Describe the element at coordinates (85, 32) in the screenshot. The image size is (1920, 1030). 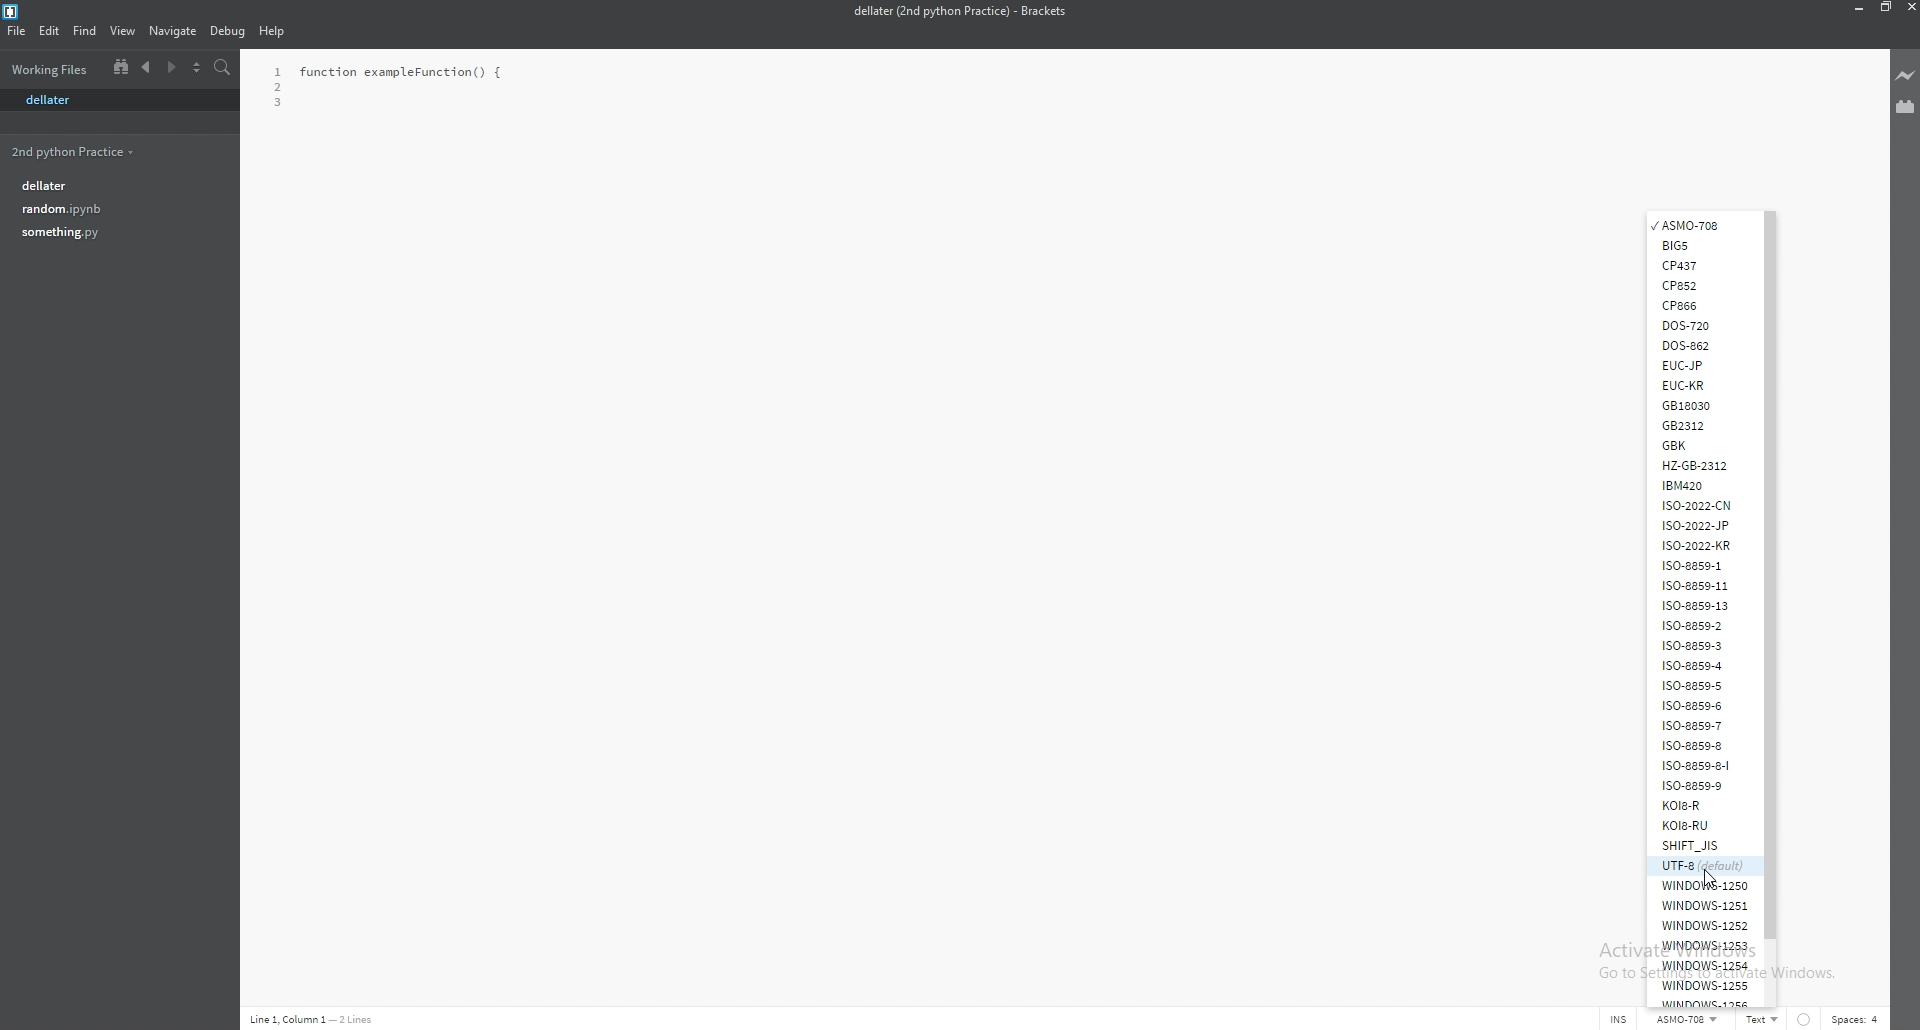
I see `find` at that location.